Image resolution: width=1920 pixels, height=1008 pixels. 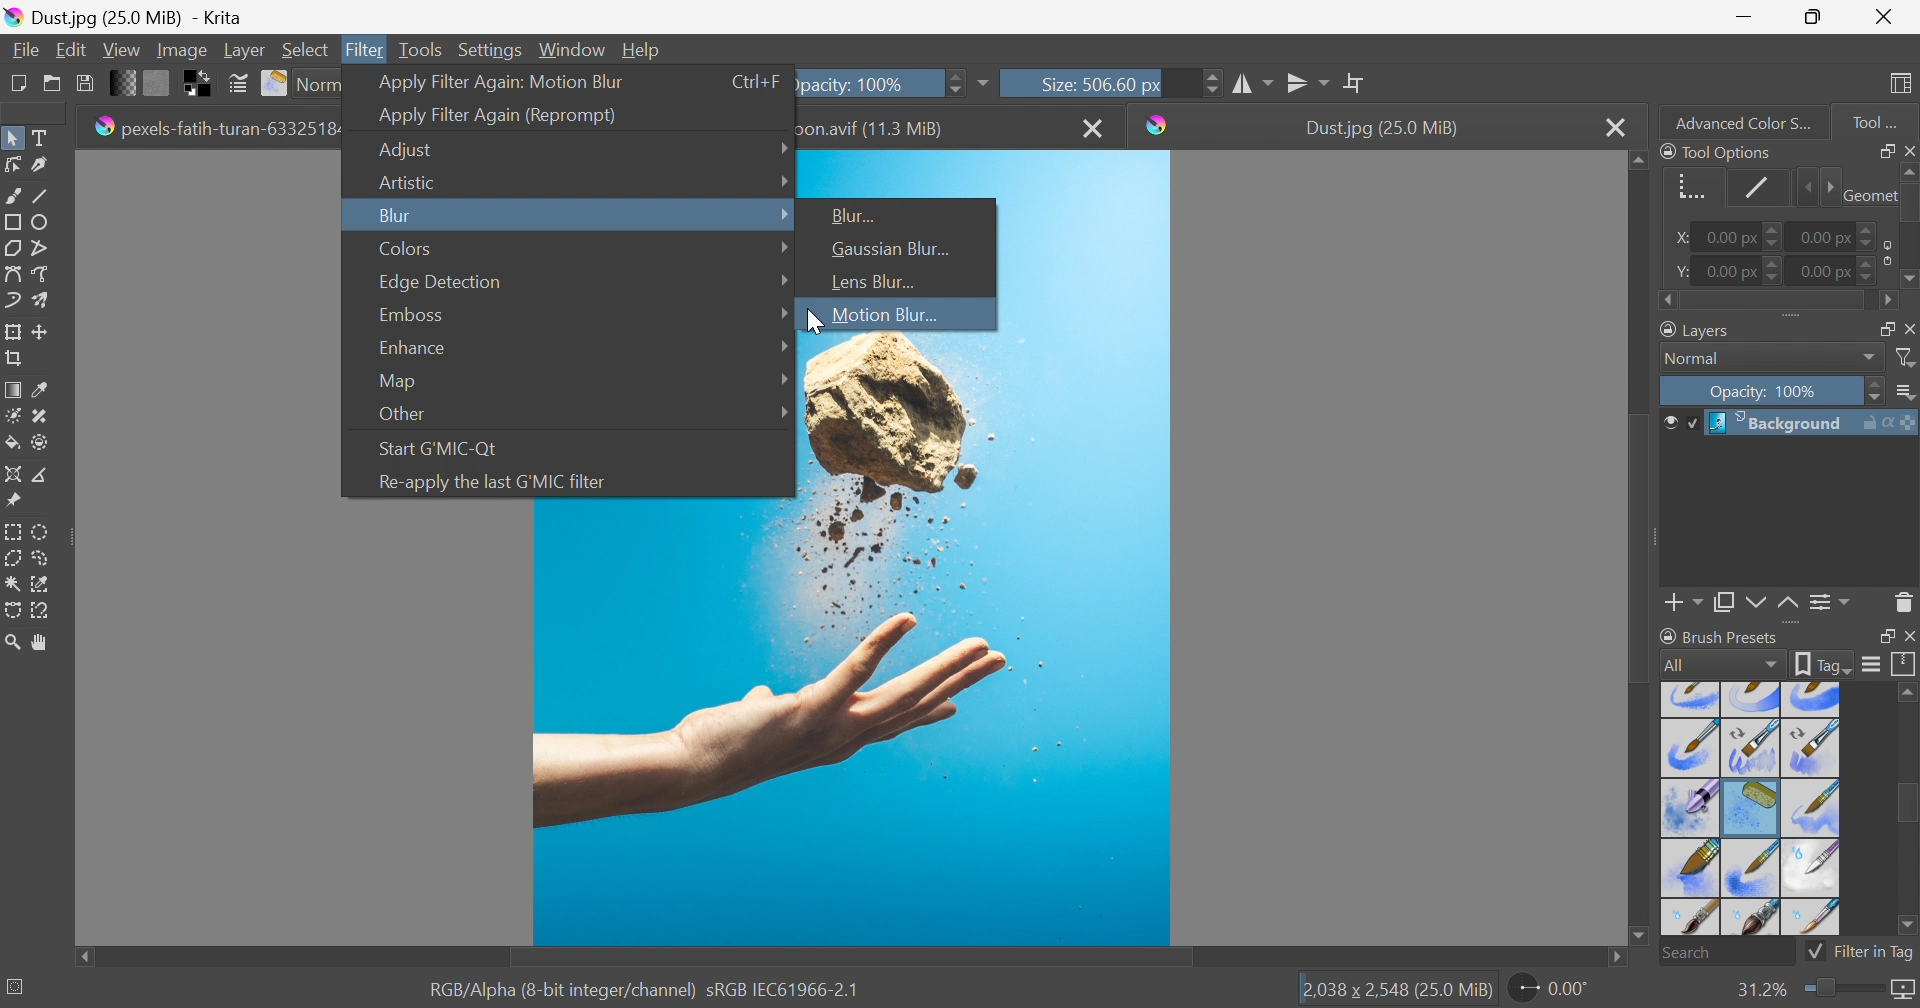 I want to click on Close, so click(x=1615, y=127).